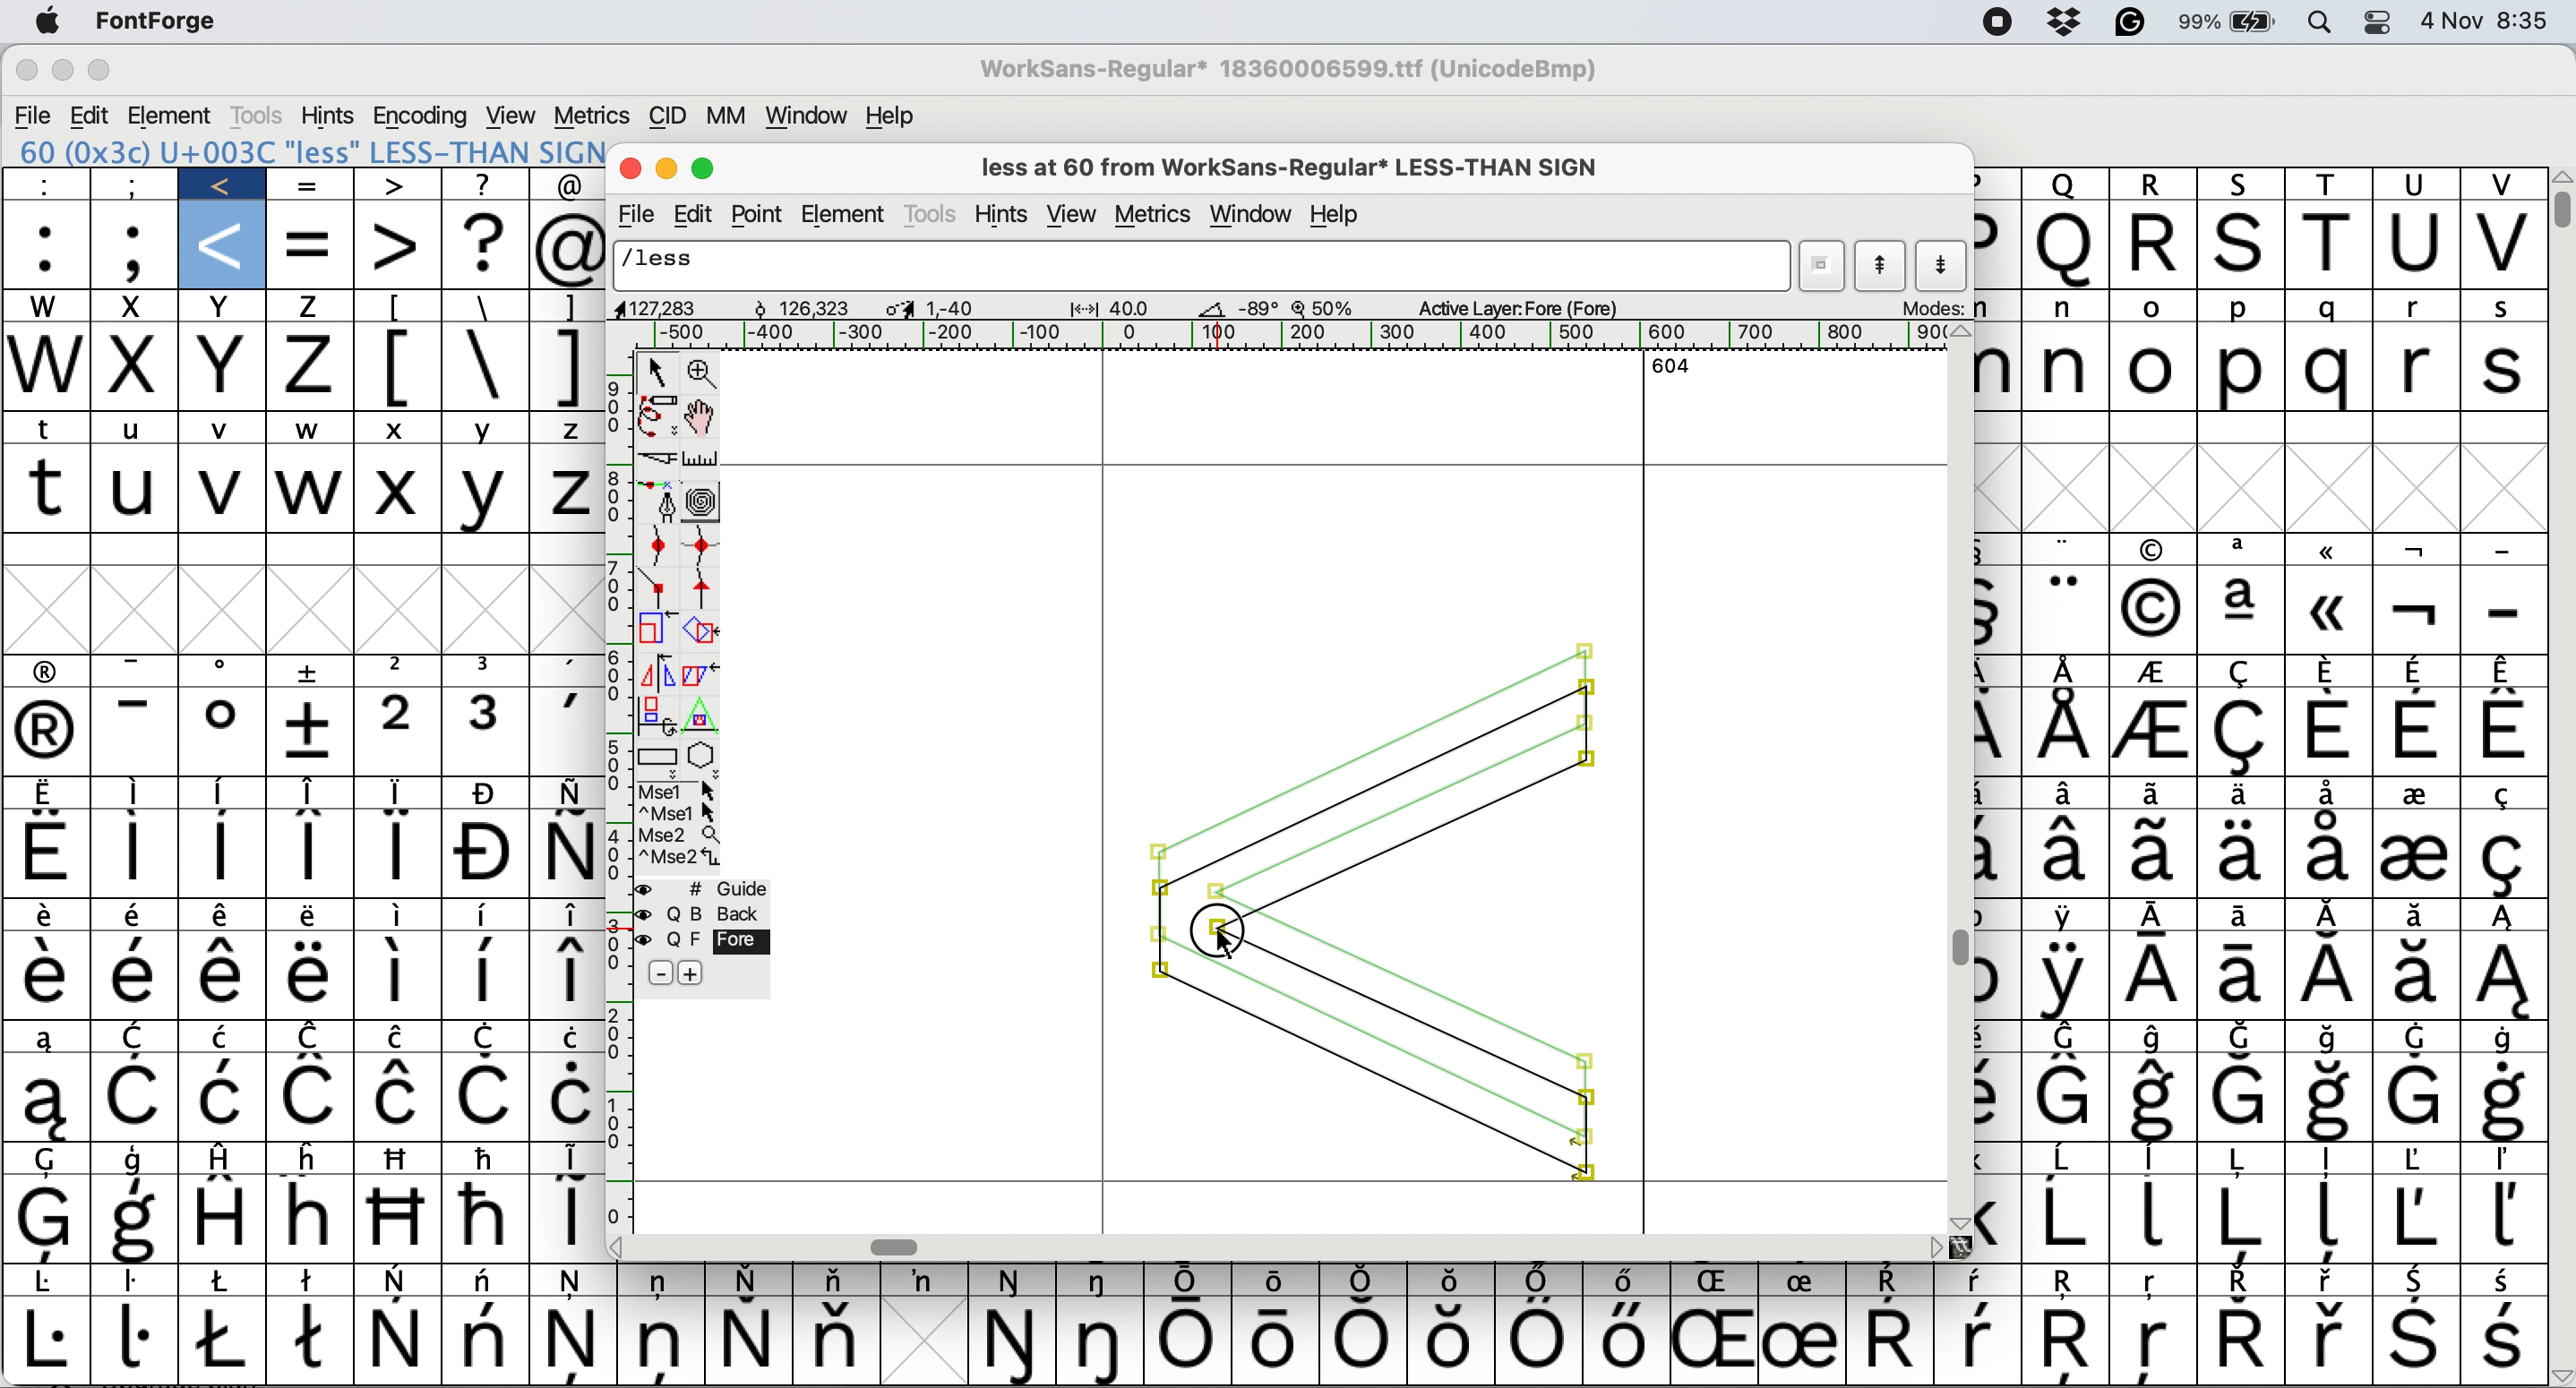  What do you see at coordinates (1072, 212) in the screenshot?
I see `view` at bounding box center [1072, 212].